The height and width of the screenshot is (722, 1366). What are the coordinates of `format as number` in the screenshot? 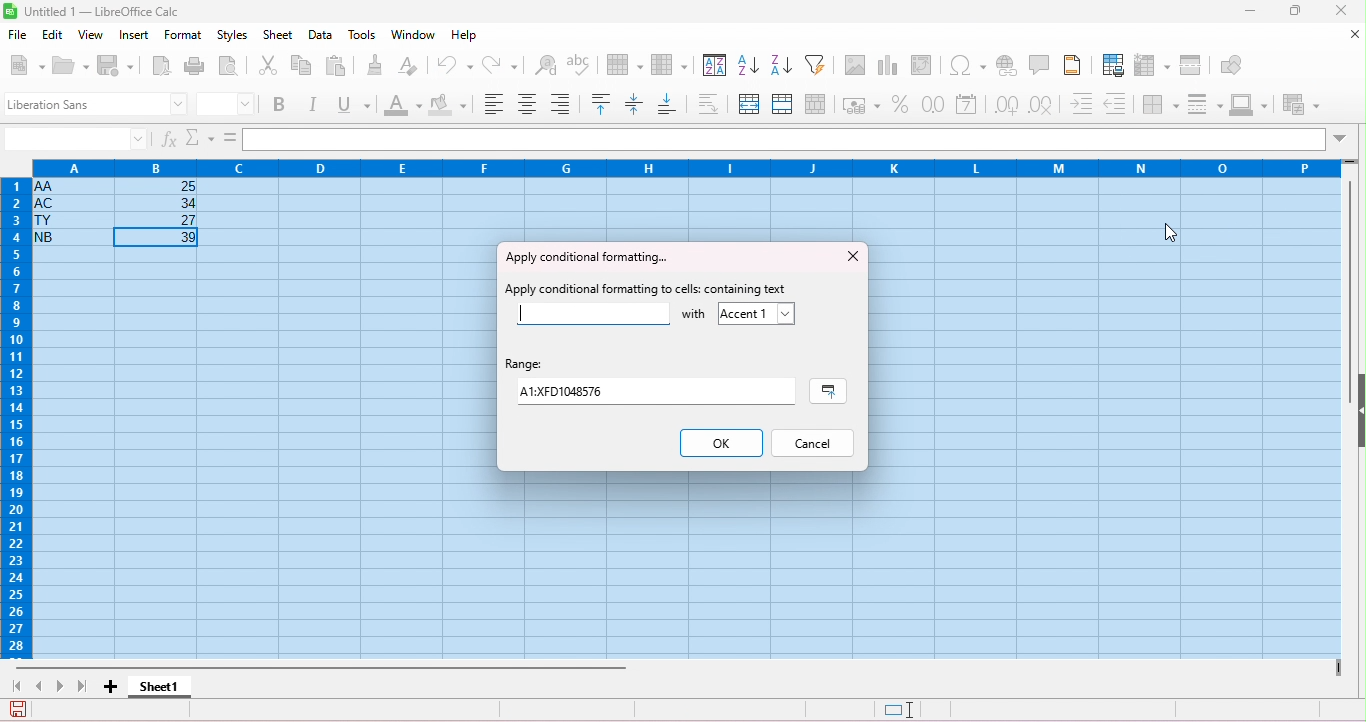 It's located at (934, 104).